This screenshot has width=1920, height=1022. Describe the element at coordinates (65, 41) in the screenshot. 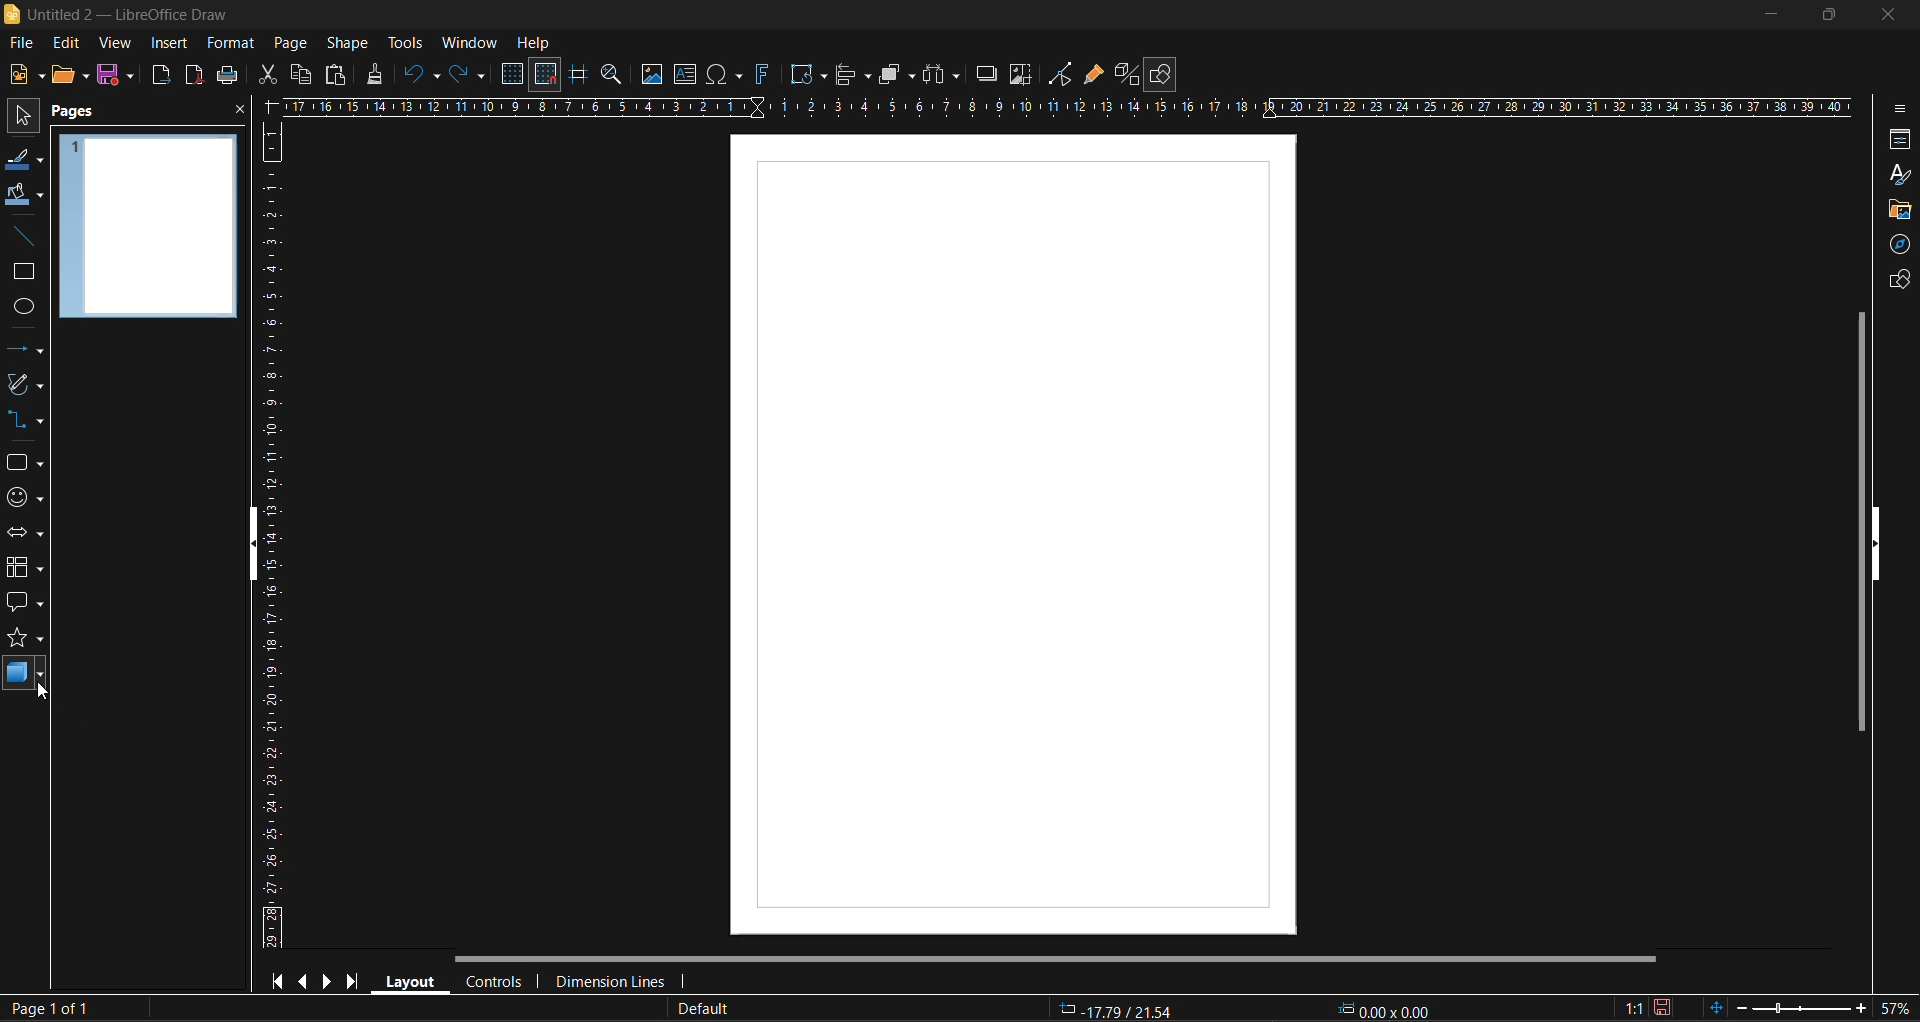

I see `edit` at that location.